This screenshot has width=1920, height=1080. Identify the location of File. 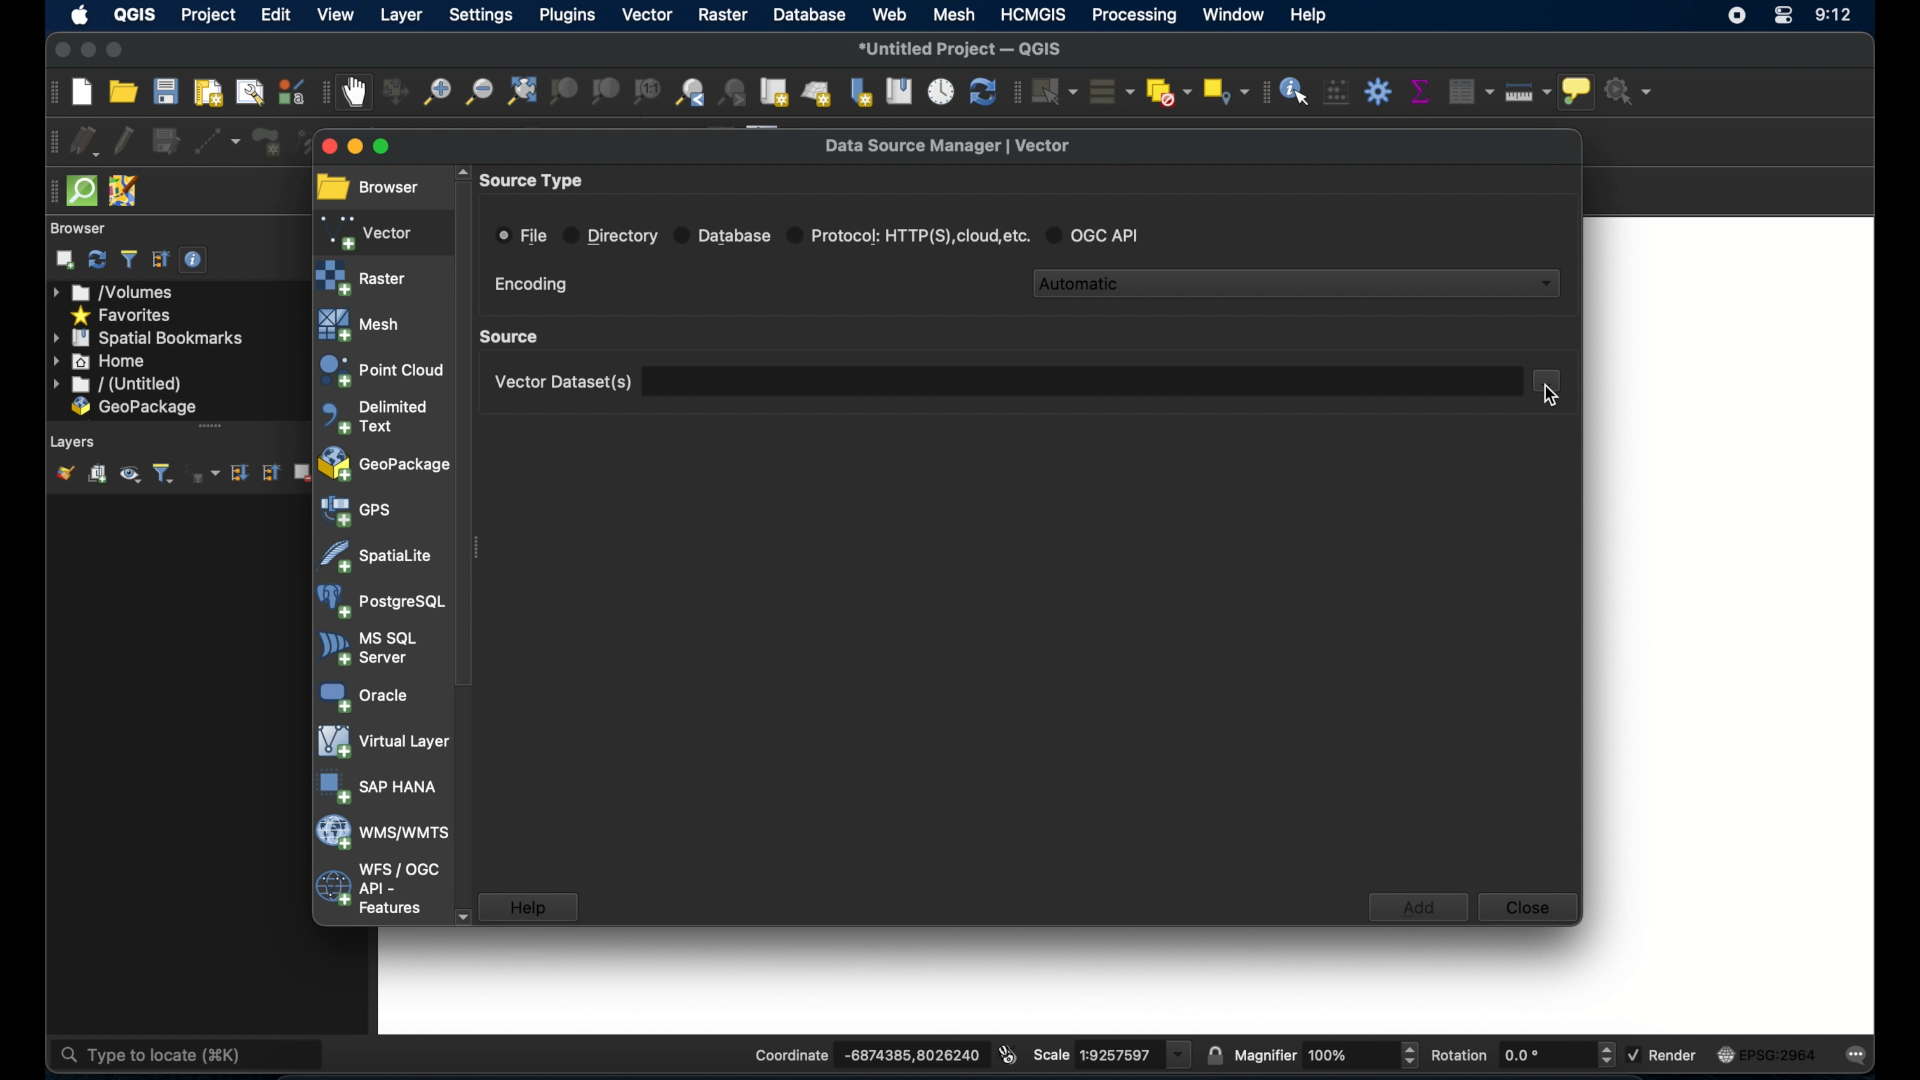
(522, 235).